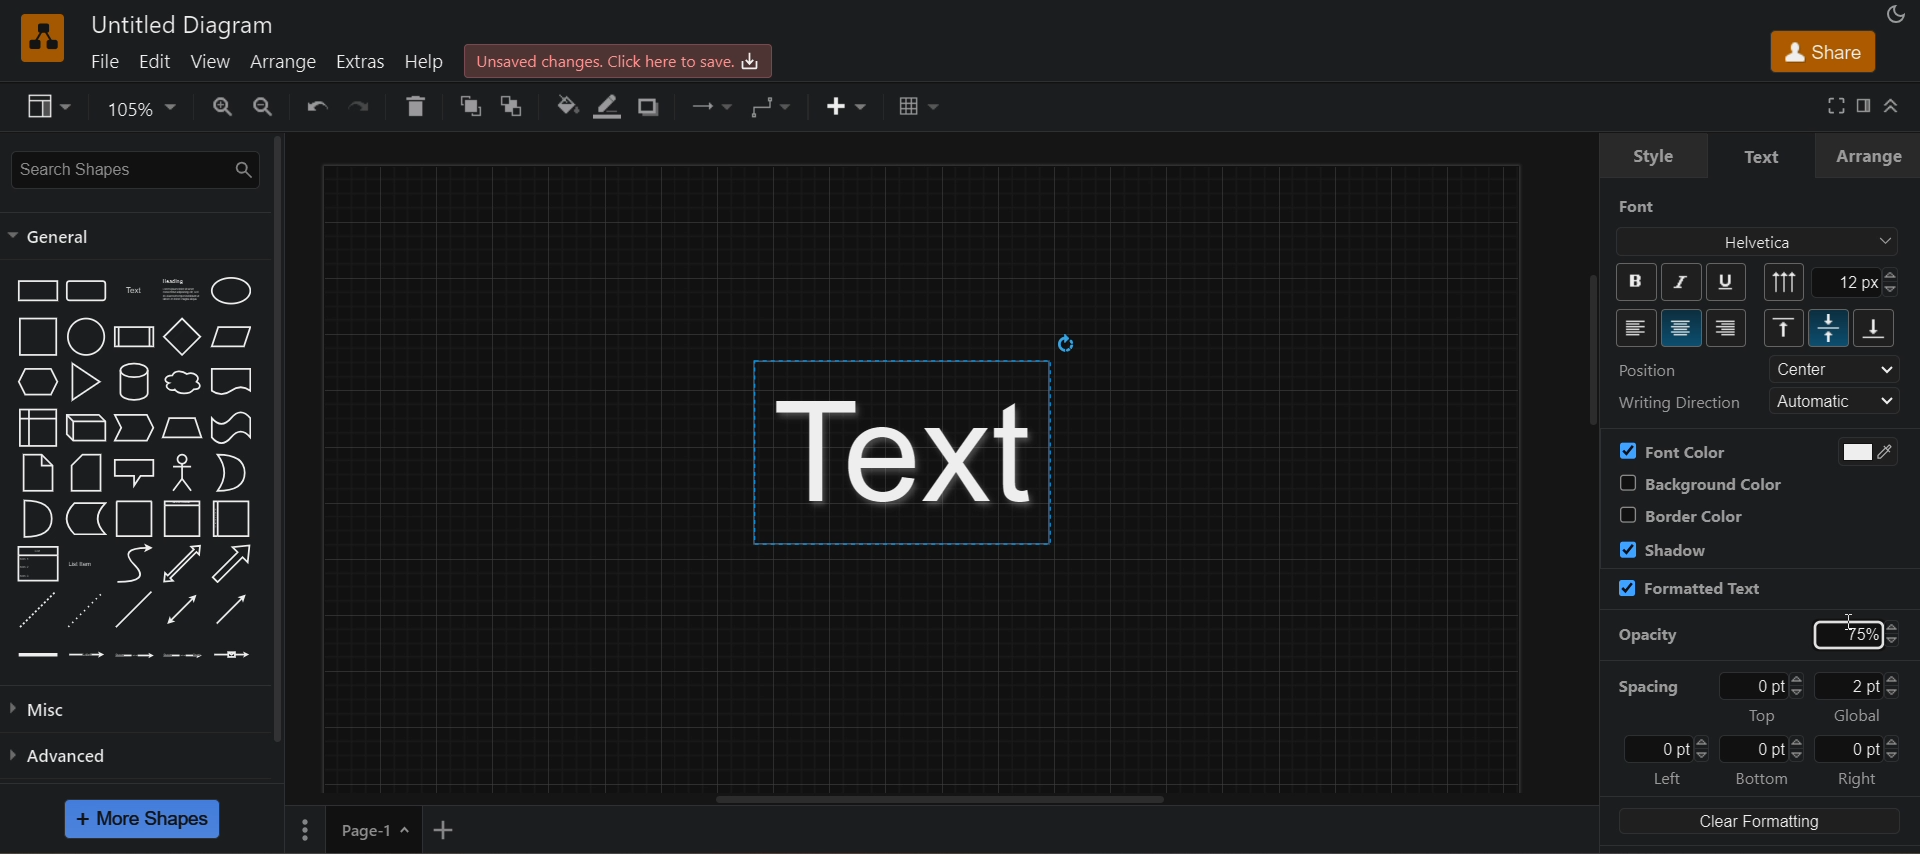 The height and width of the screenshot is (854, 1920). I want to click on arrange, so click(1869, 156).